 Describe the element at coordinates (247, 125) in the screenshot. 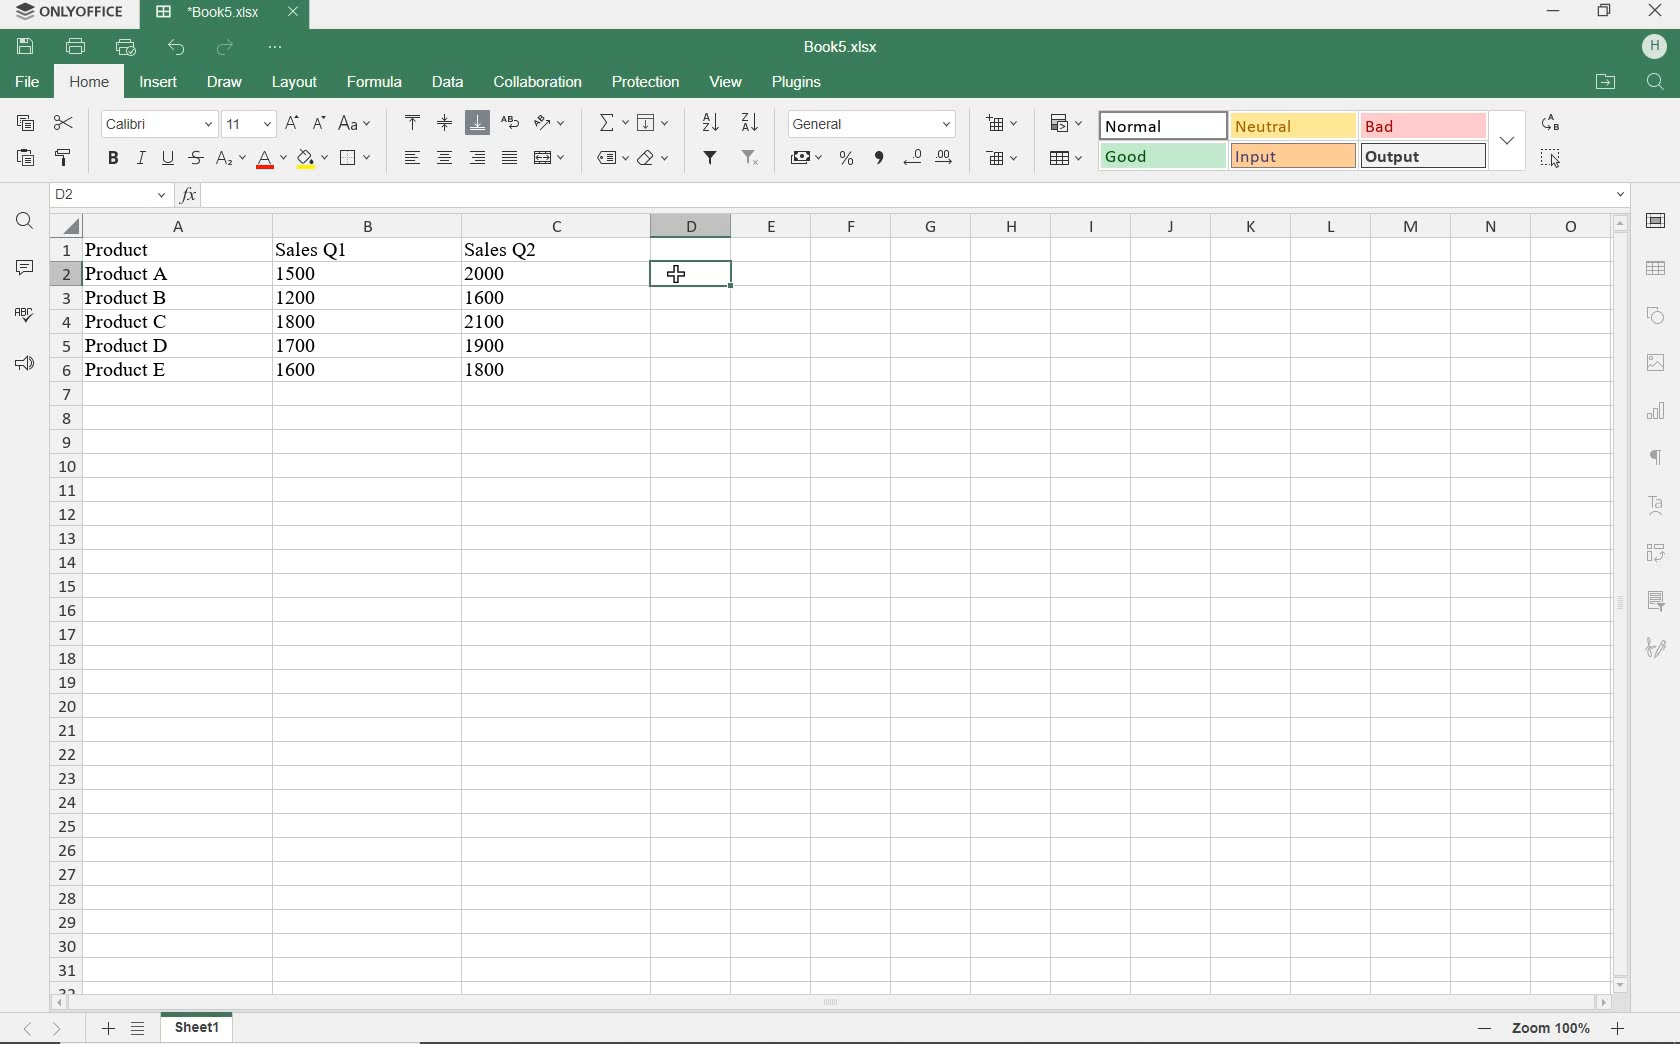

I see `font size` at that location.